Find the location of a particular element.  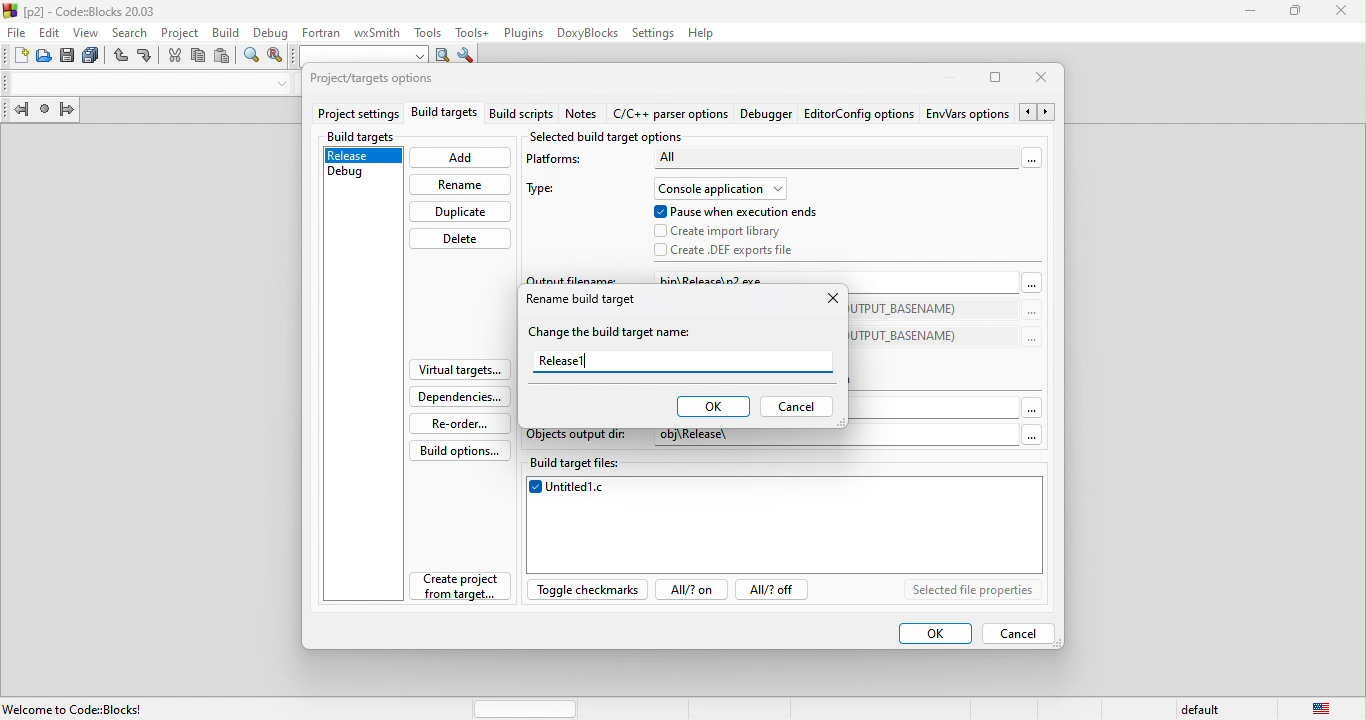

virtual targets is located at coordinates (458, 370).